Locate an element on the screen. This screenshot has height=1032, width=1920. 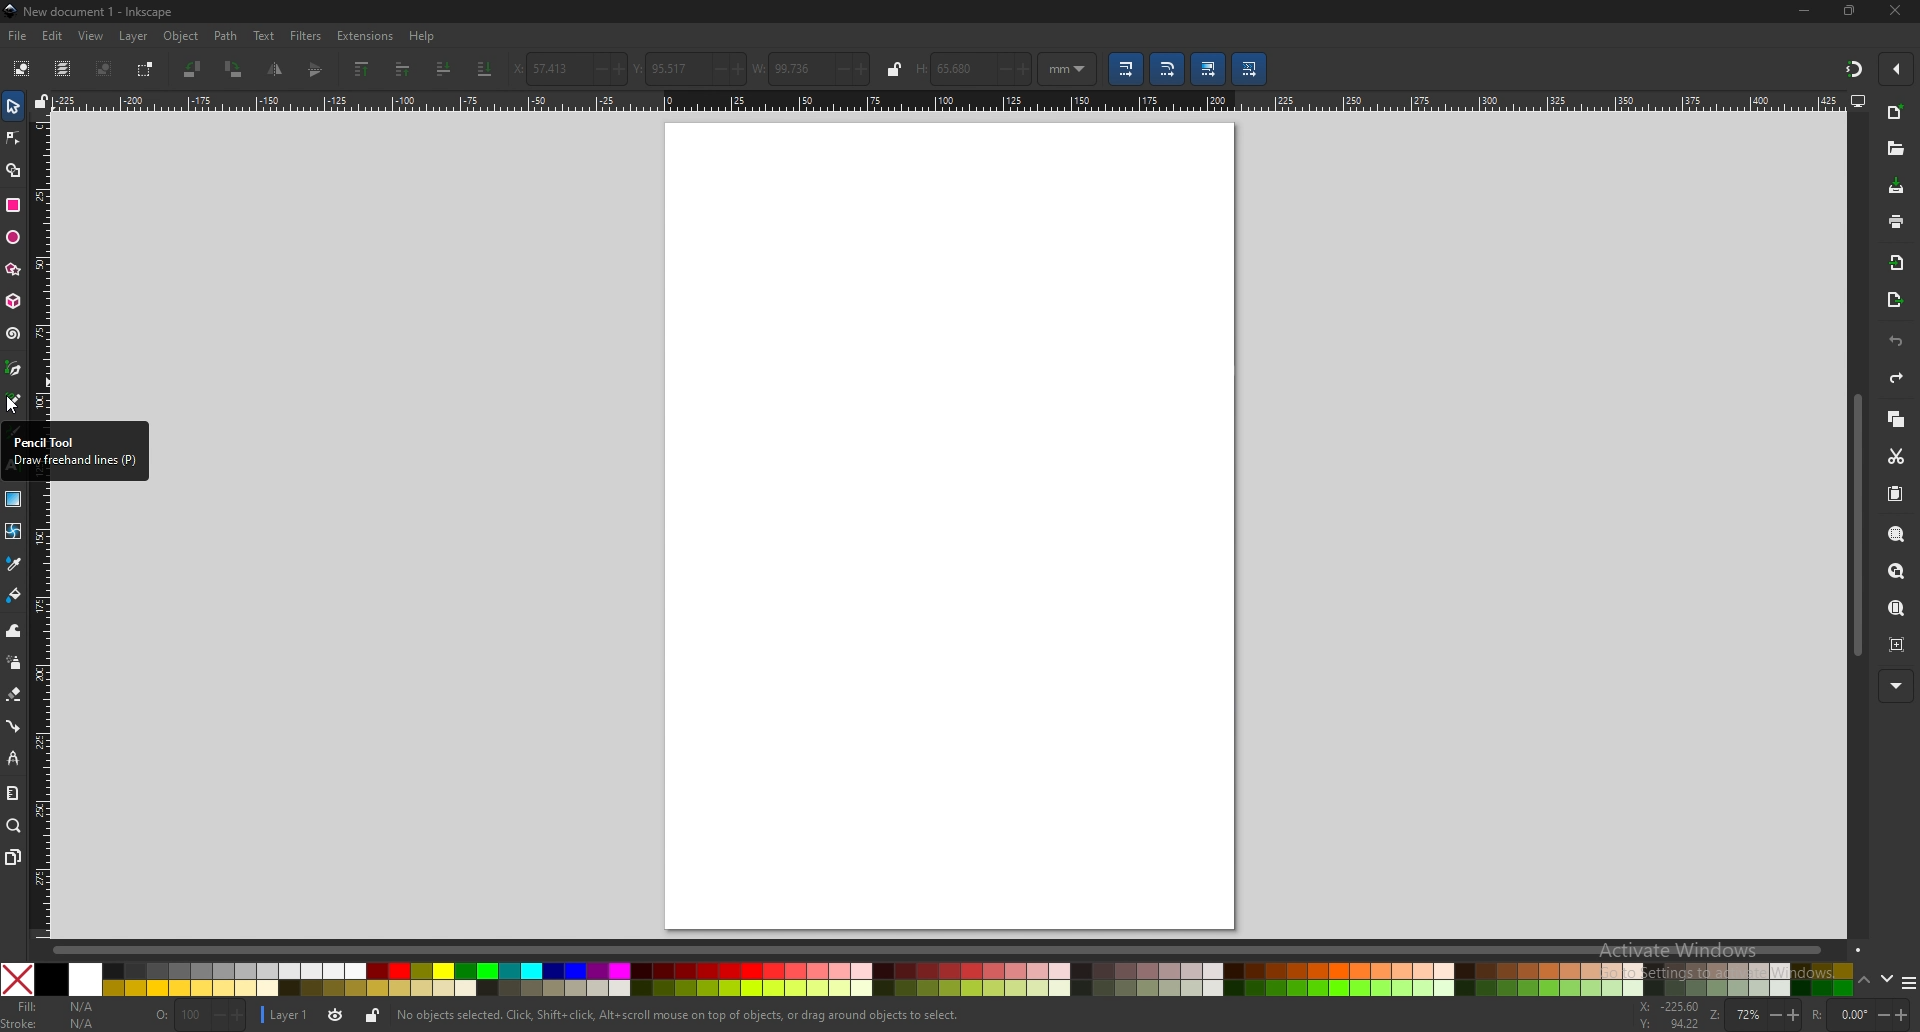
import is located at coordinates (1897, 262).